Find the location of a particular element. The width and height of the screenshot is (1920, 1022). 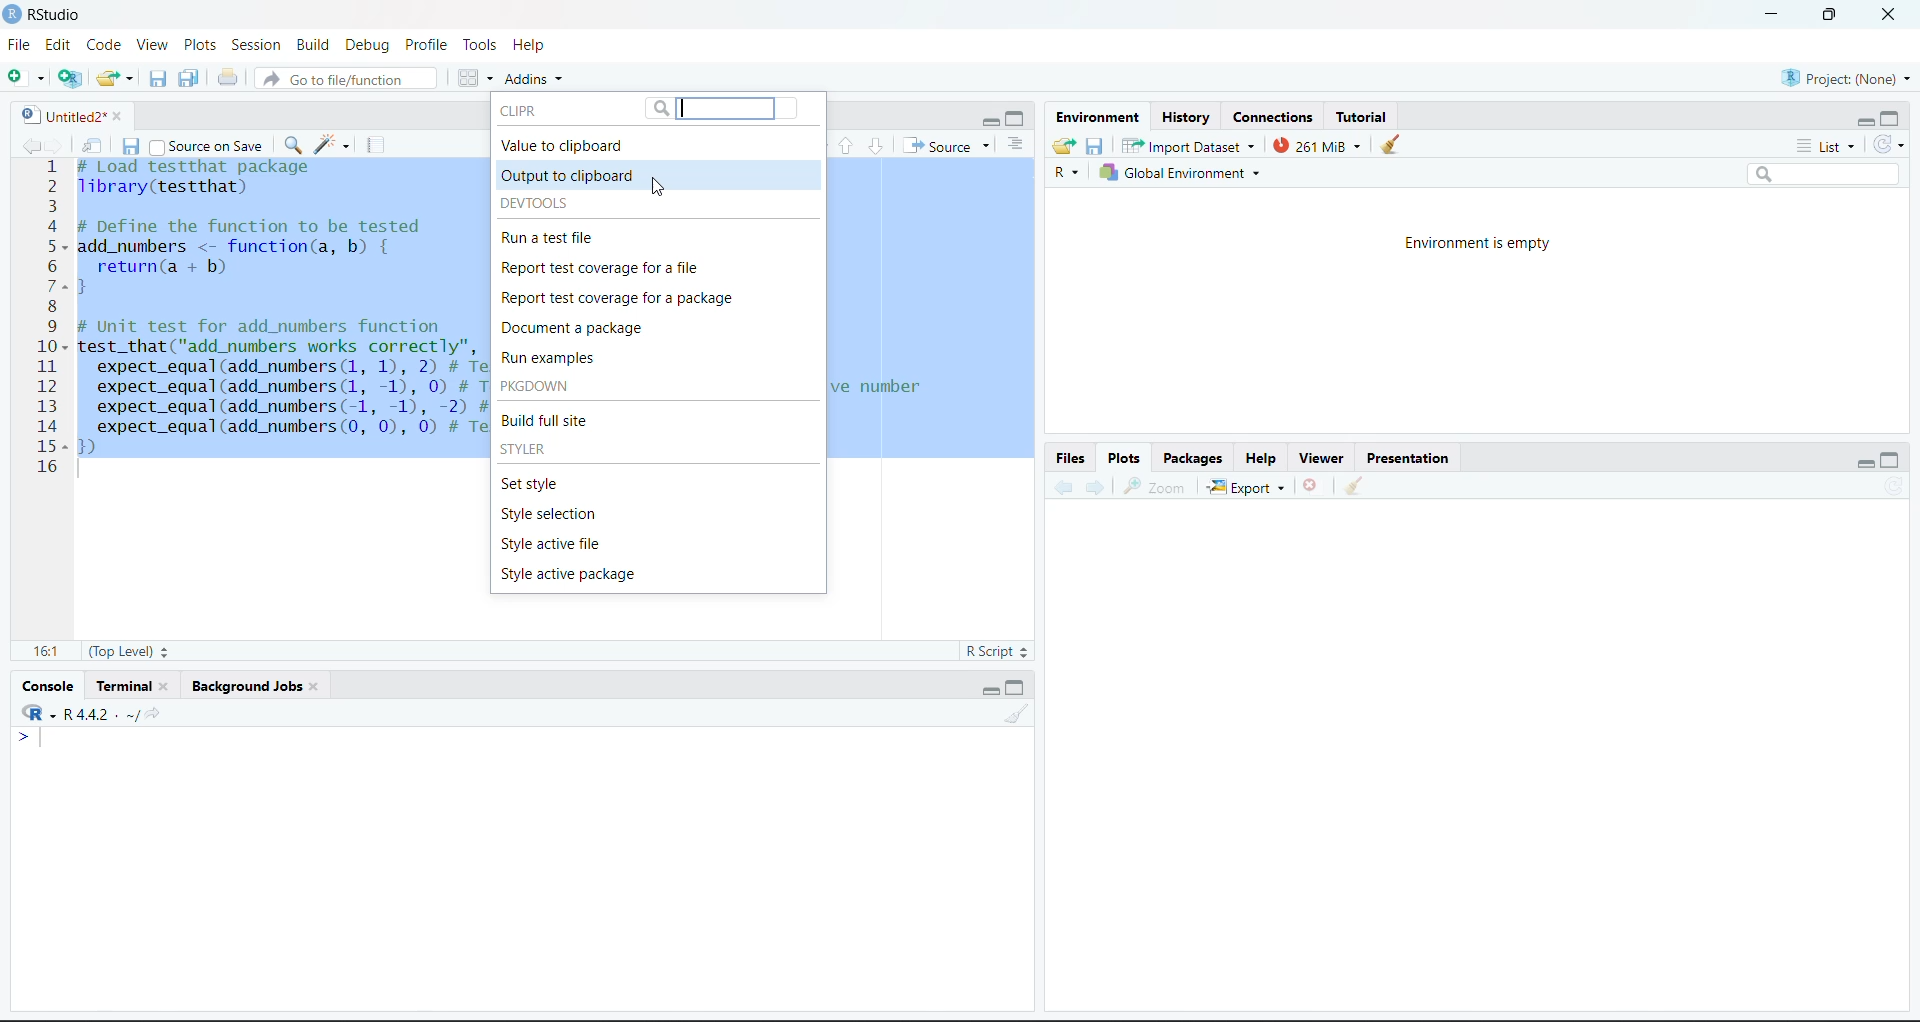

List is located at coordinates (1826, 145).